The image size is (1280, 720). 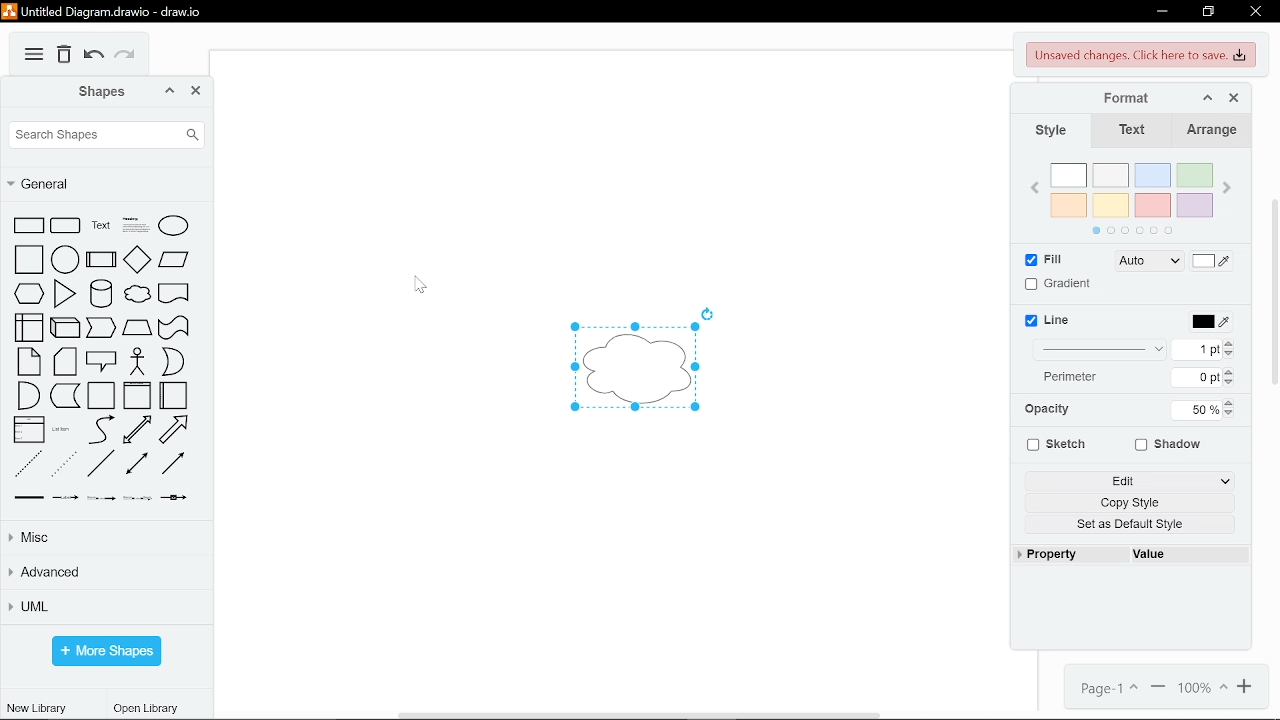 I want to click on more shapes, so click(x=106, y=651).